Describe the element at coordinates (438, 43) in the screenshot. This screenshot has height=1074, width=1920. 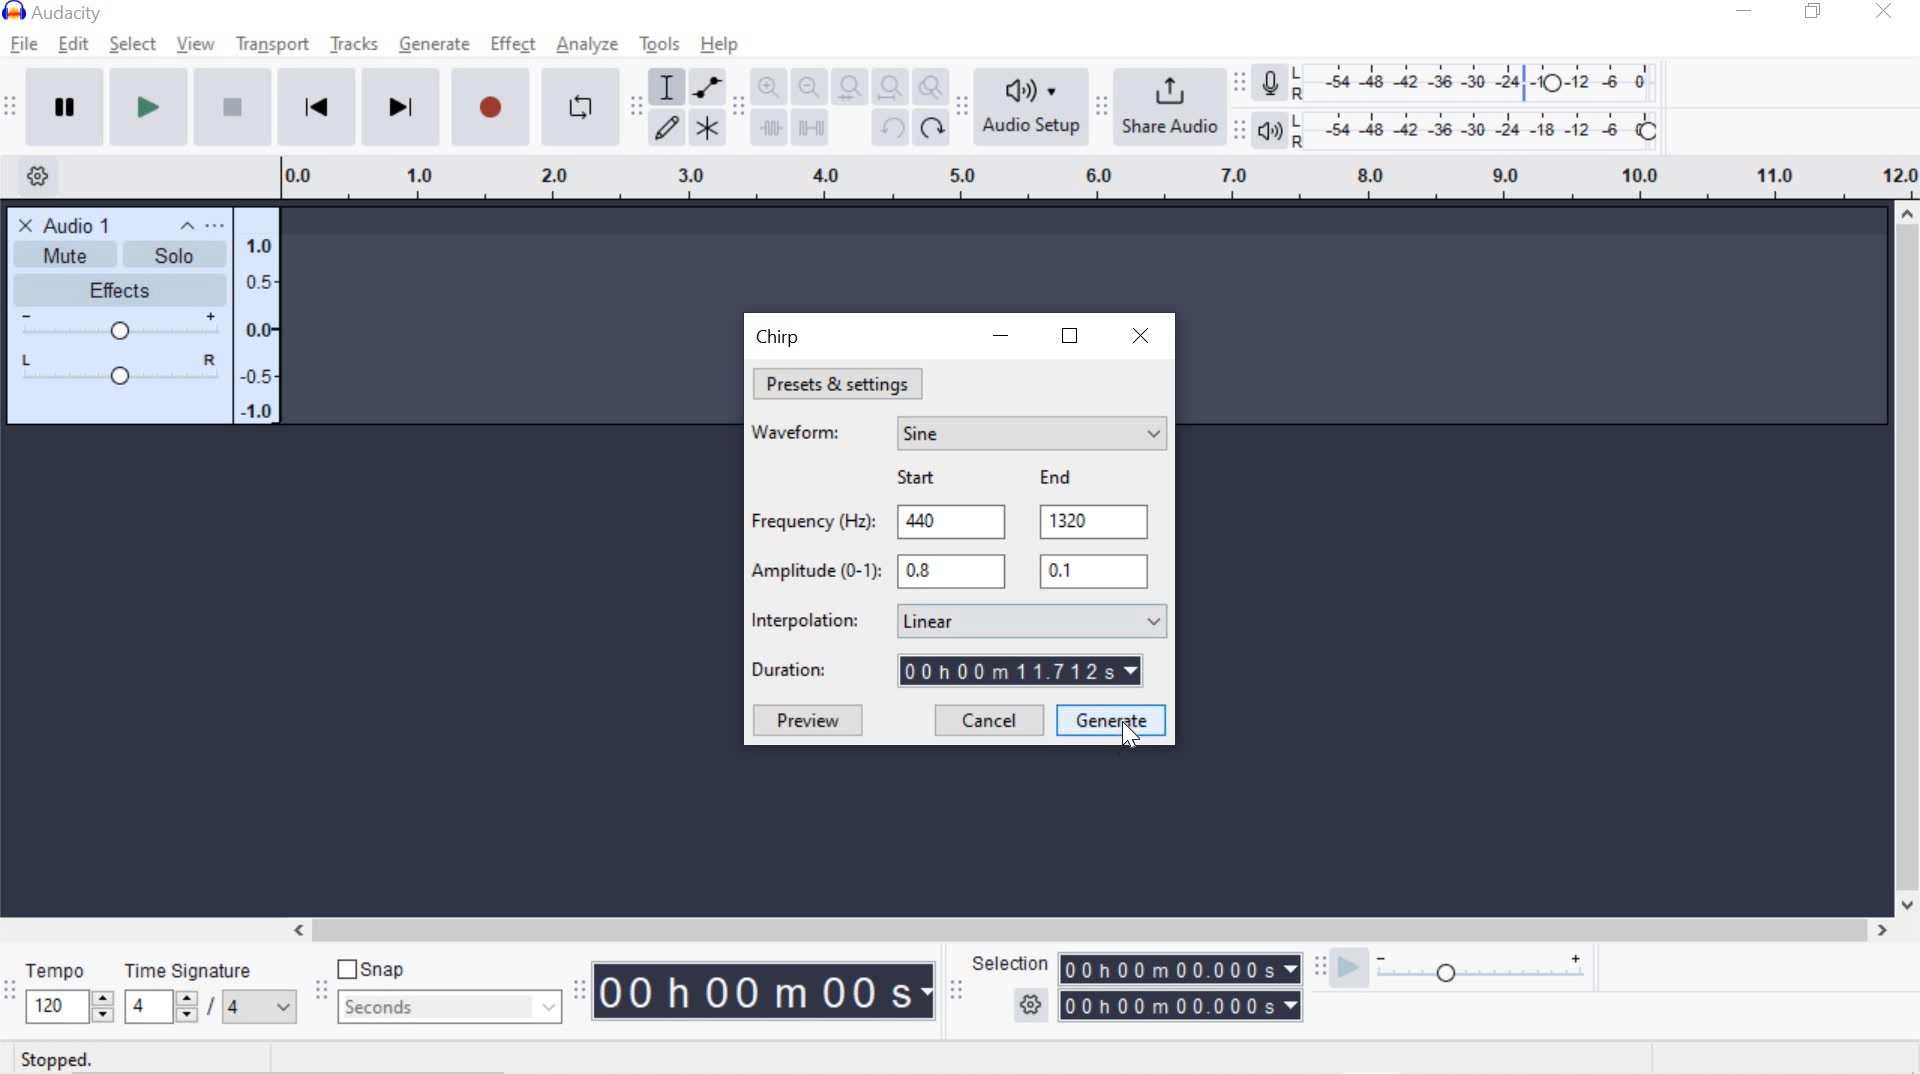
I see `generate` at that location.